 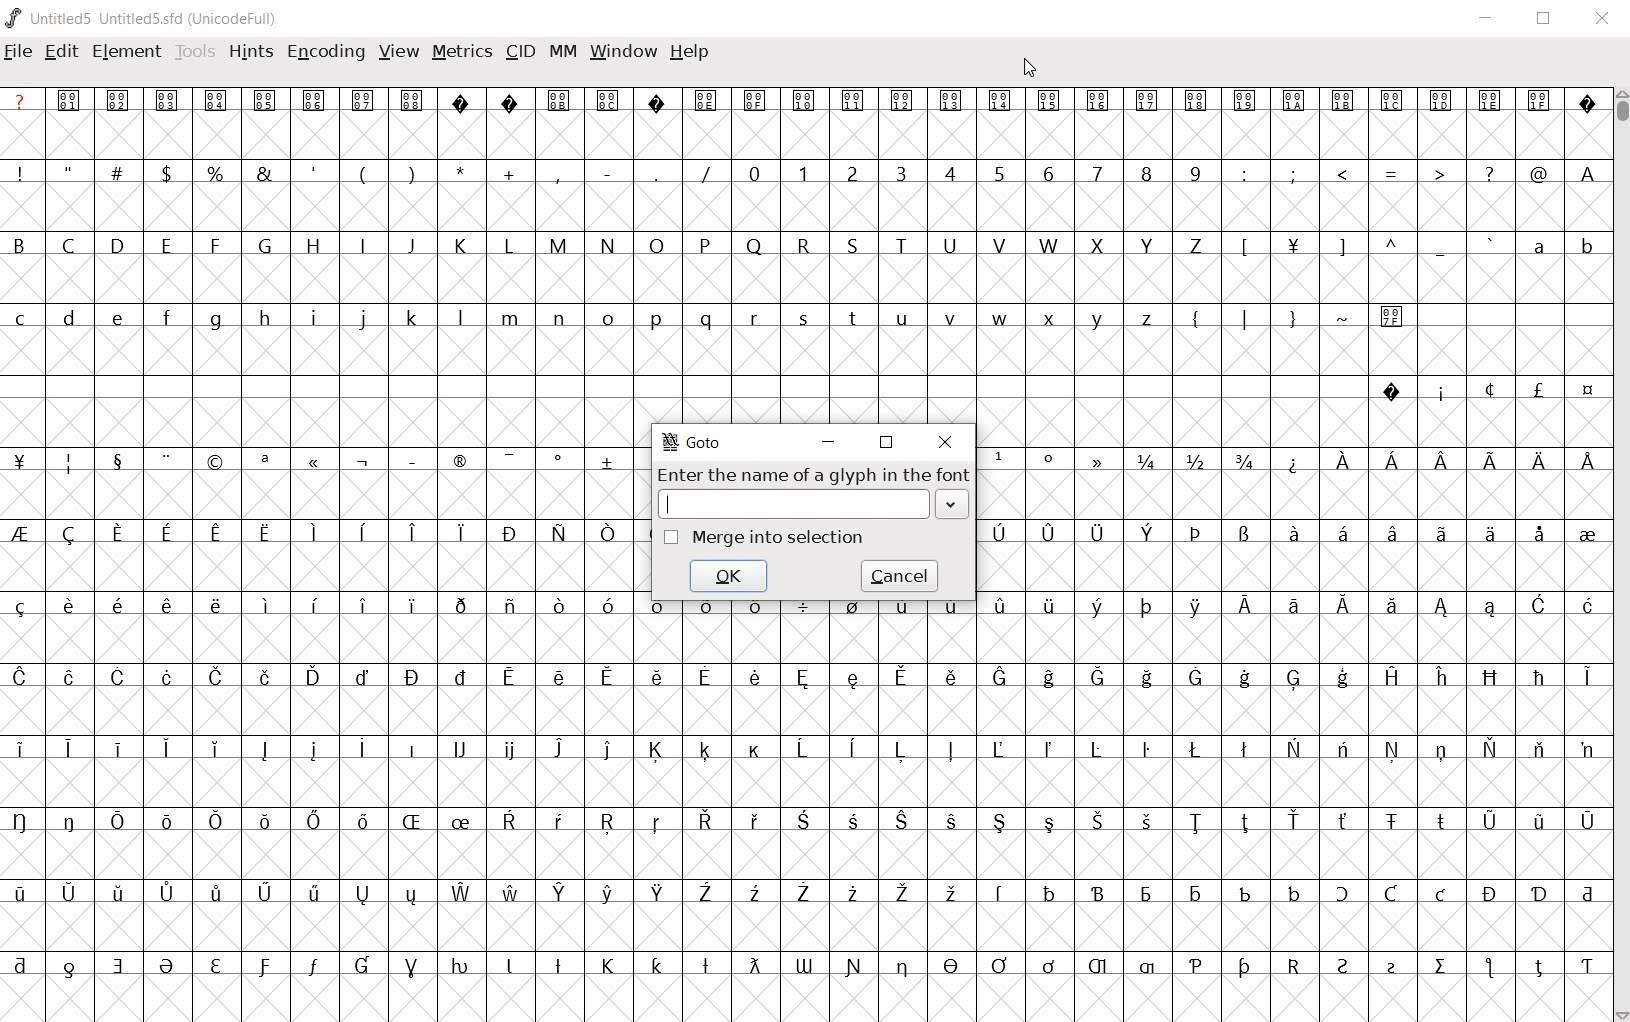 What do you see at coordinates (115, 460) in the screenshot?
I see `Symbol` at bounding box center [115, 460].